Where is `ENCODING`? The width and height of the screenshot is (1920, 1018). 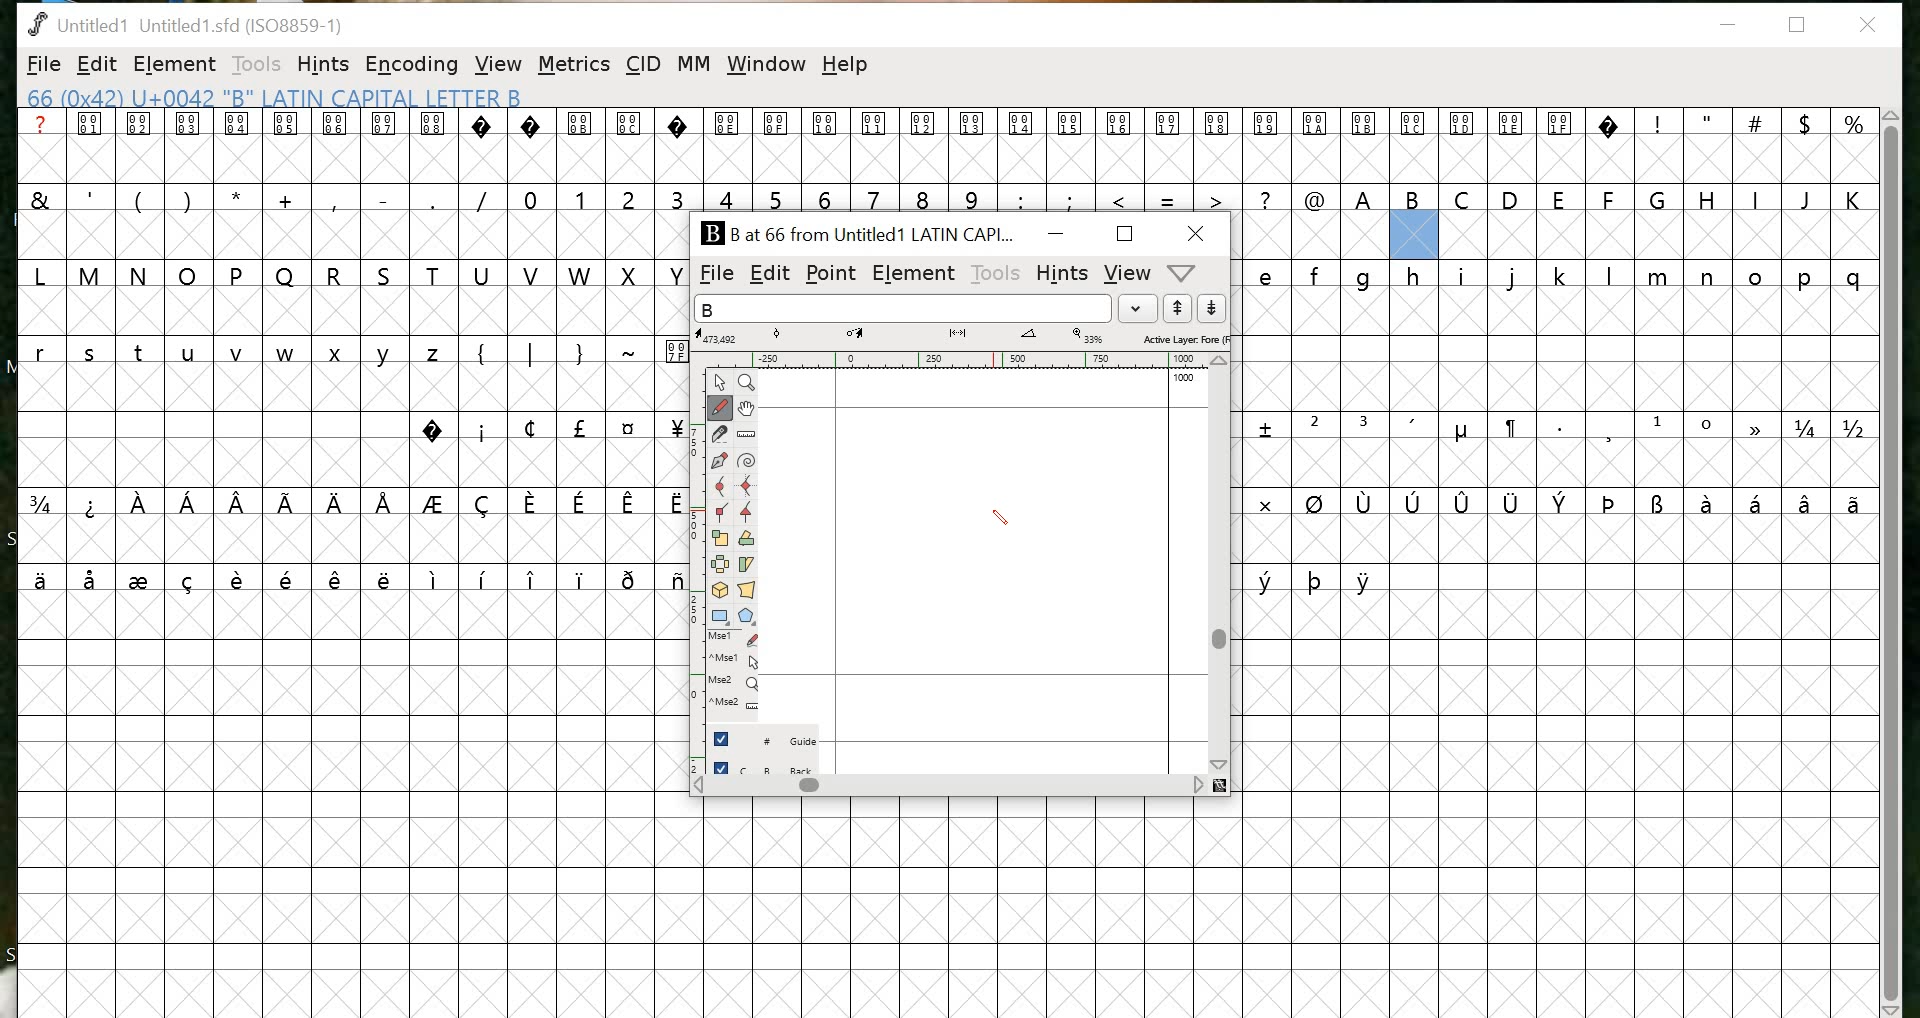
ENCODING is located at coordinates (412, 64).